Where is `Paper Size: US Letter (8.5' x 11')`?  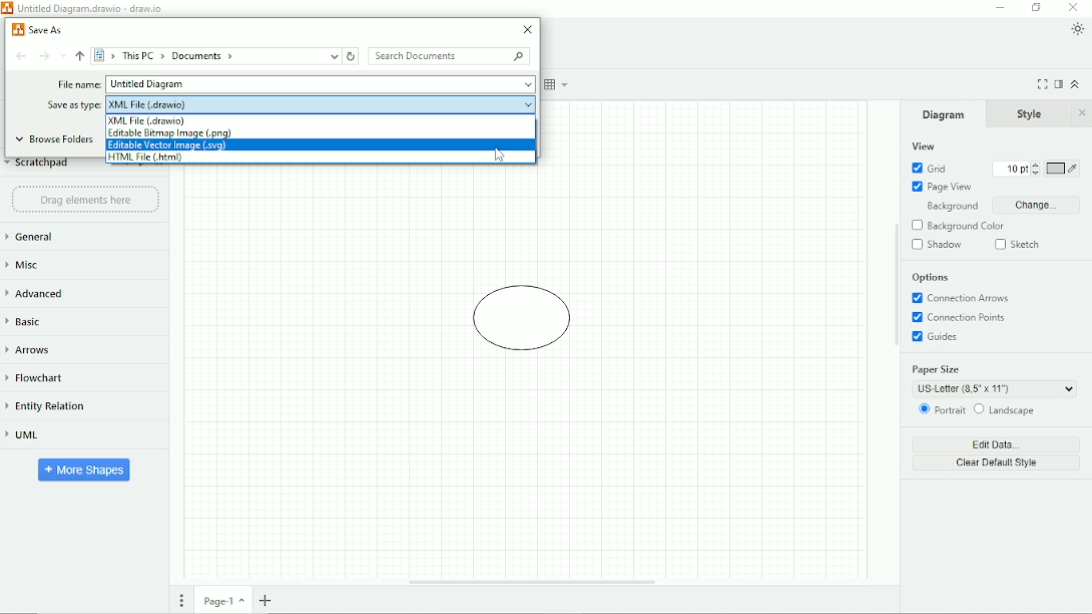 Paper Size: US Letter (8.5' x 11') is located at coordinates (998, 380).